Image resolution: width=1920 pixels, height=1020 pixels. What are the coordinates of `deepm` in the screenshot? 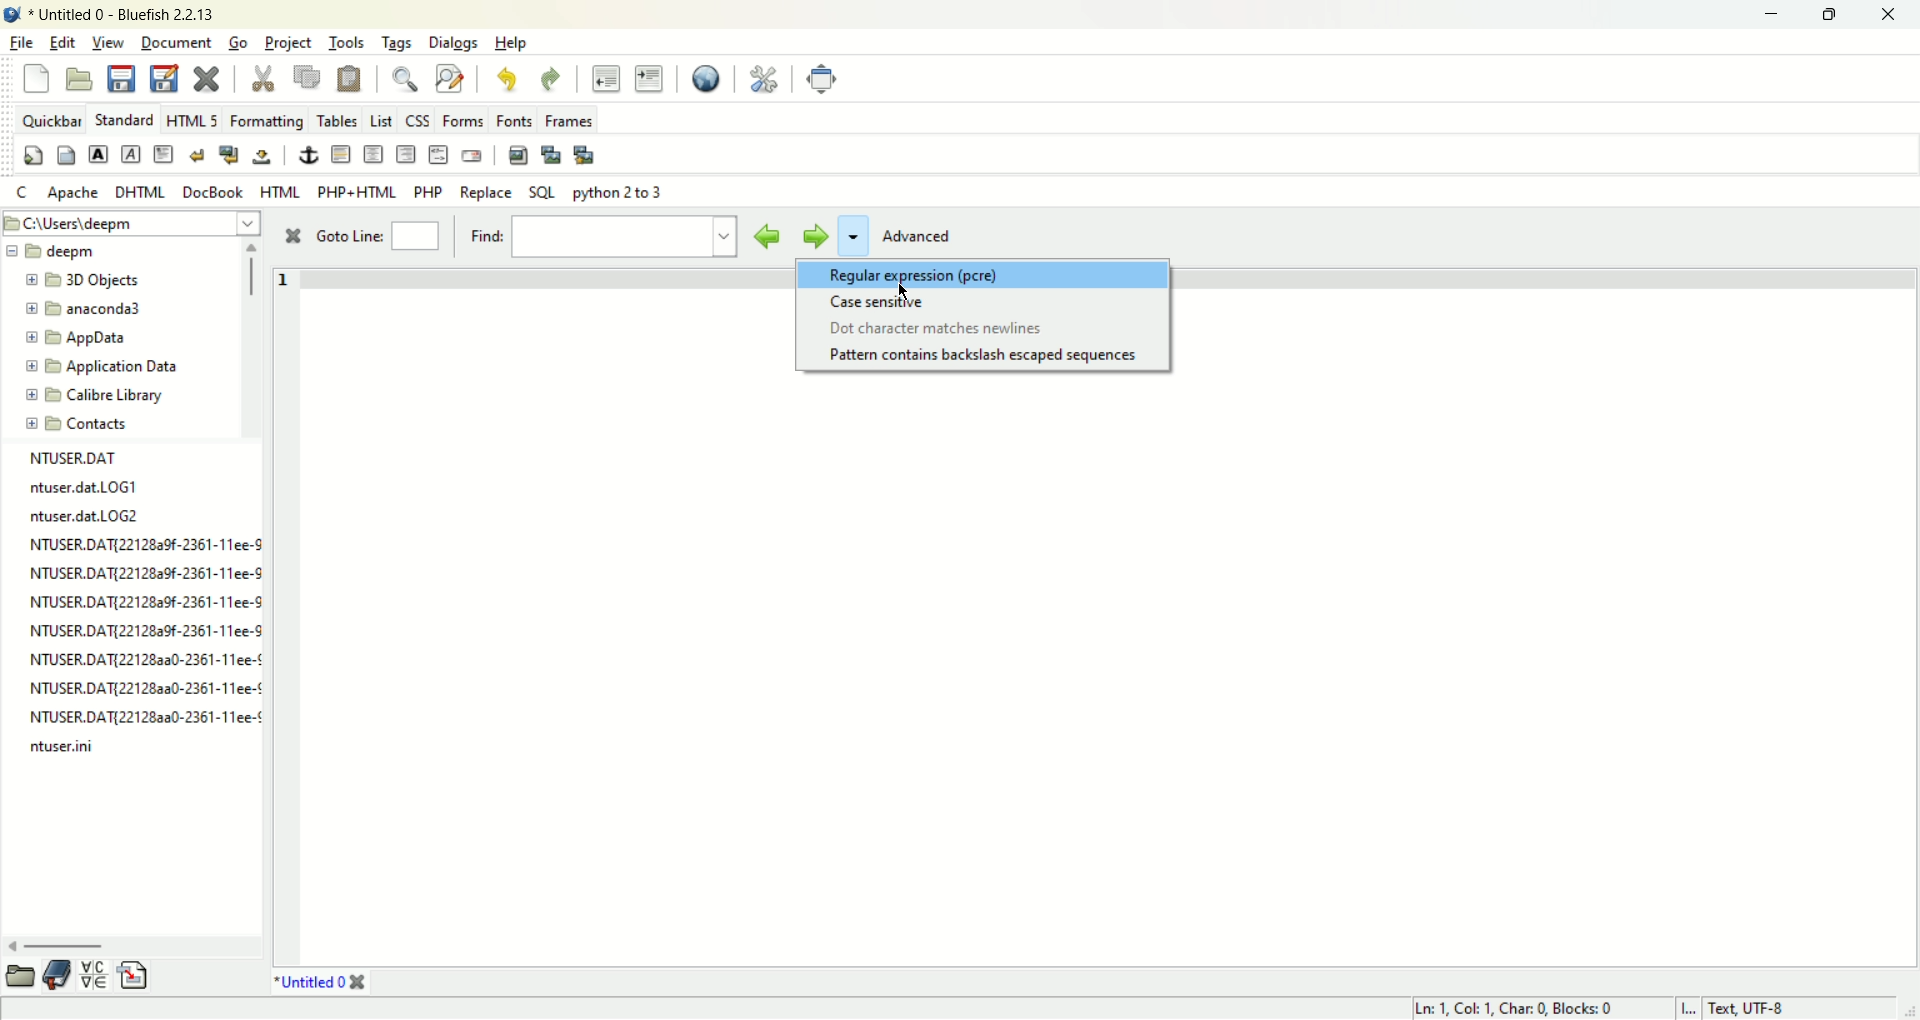 It's located at (70, 254).